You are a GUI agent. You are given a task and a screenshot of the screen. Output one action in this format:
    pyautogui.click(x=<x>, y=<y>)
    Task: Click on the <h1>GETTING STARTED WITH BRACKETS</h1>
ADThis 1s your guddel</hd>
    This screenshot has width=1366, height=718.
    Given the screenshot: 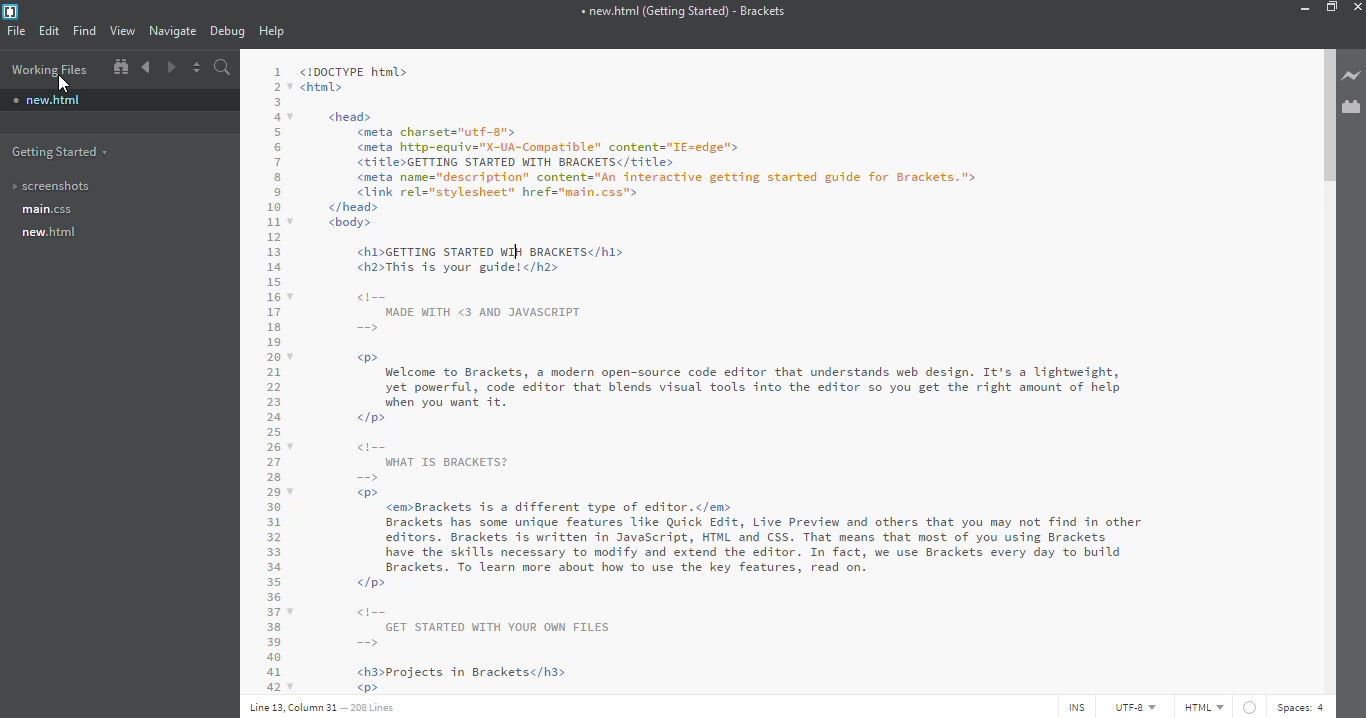 What is the action you would take?
    pyautogui.click(x=505, y=258)
    